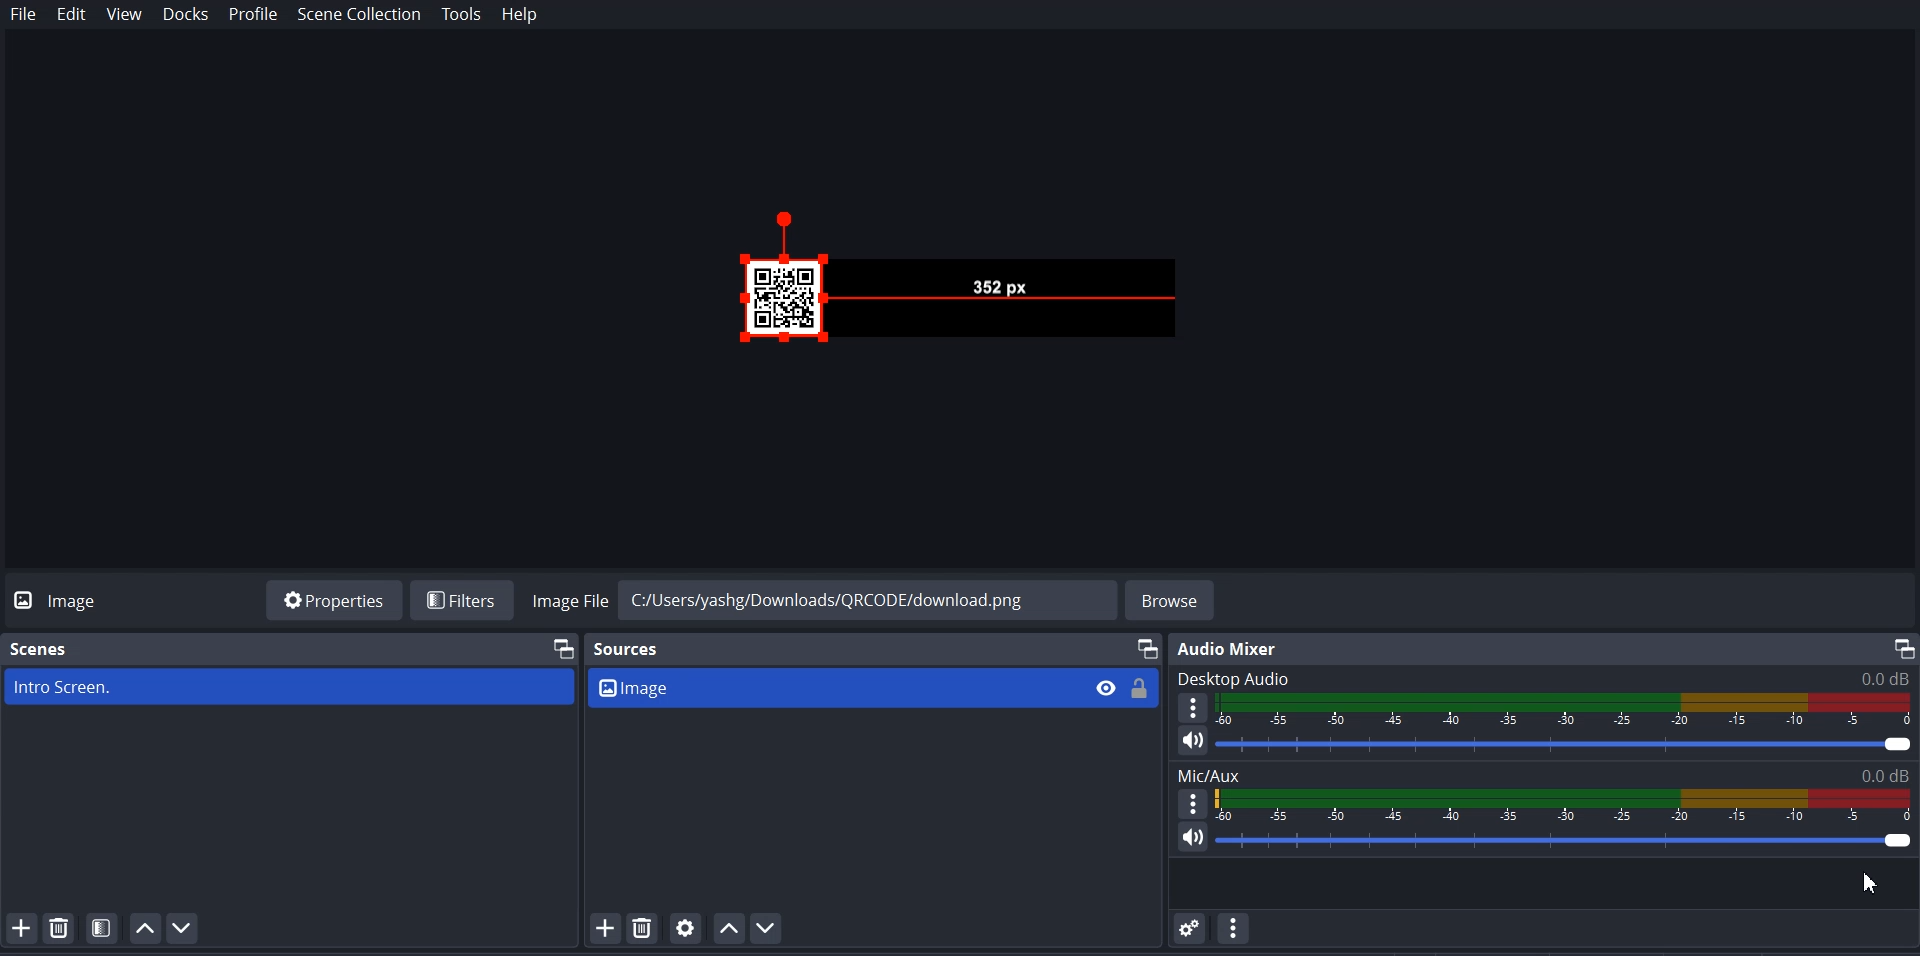 The width and height of the screenshot is (1920, 956). I want to click on Text, so click(1545, 775).